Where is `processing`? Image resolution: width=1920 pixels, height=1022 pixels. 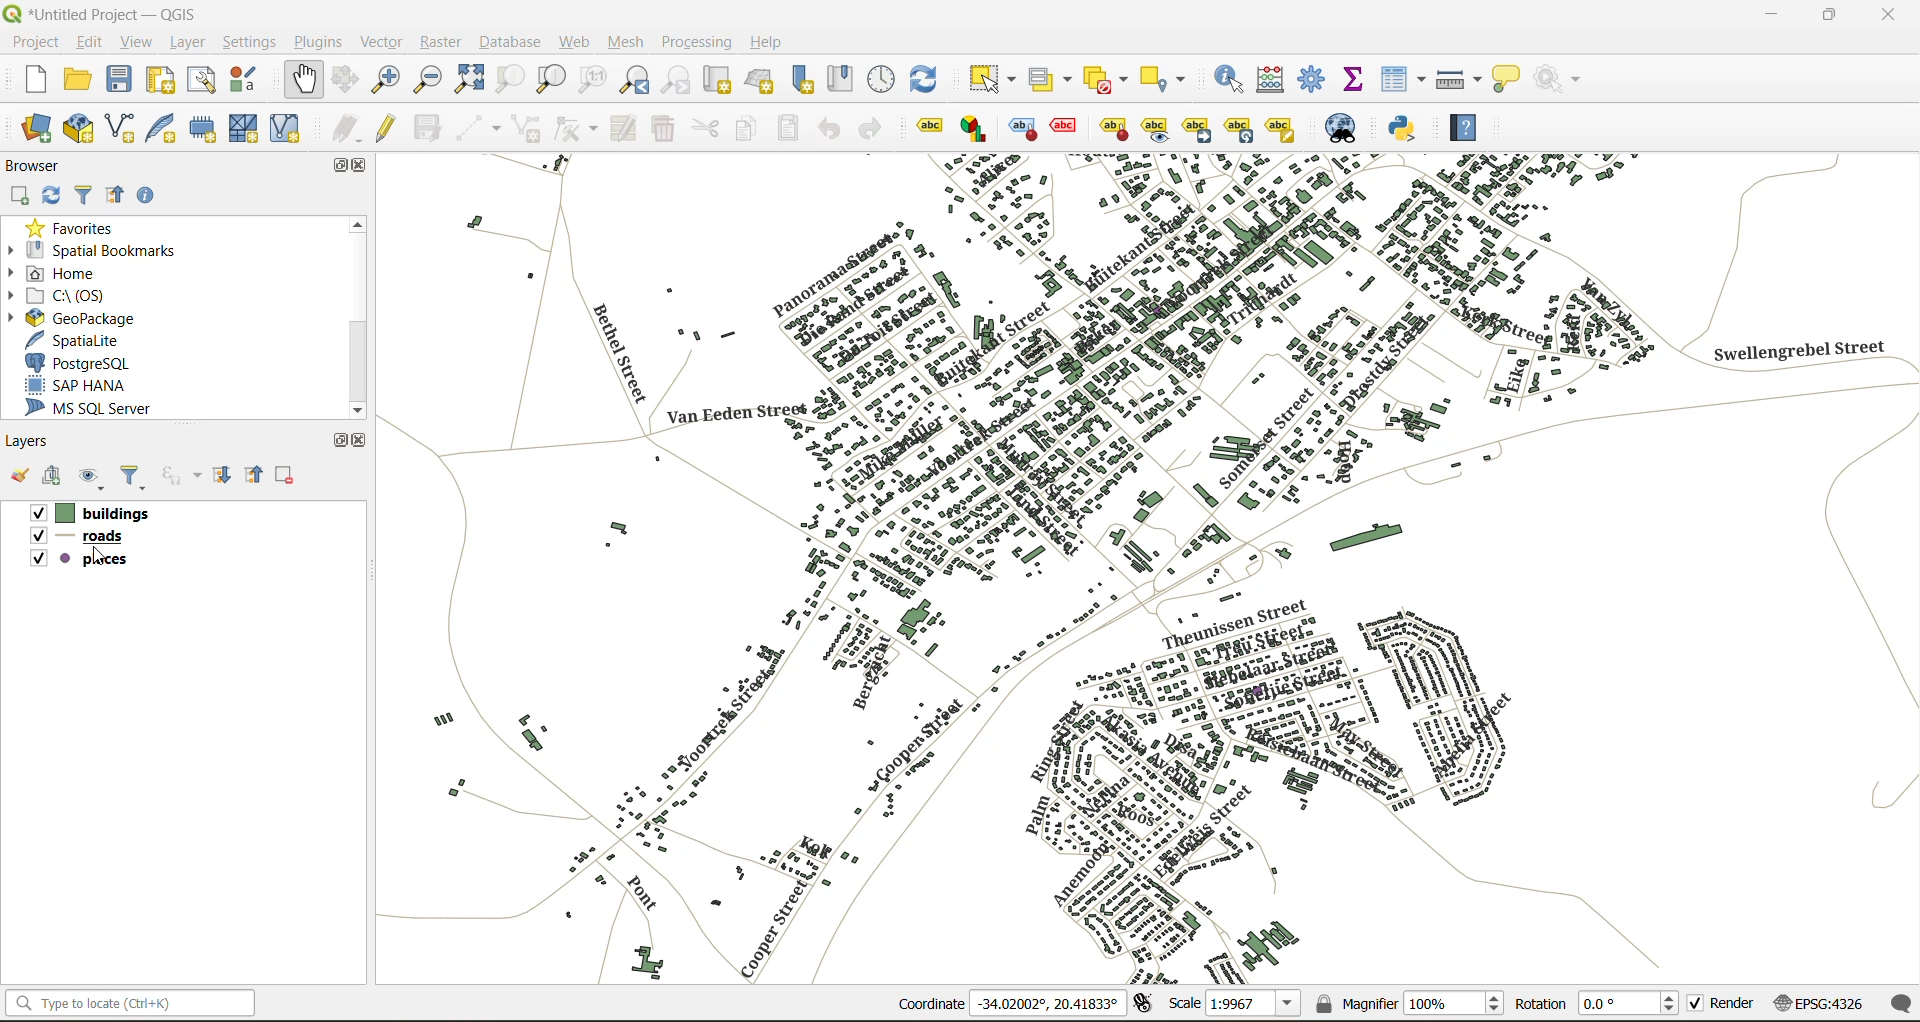
processing is located at coordinates (700, 42).